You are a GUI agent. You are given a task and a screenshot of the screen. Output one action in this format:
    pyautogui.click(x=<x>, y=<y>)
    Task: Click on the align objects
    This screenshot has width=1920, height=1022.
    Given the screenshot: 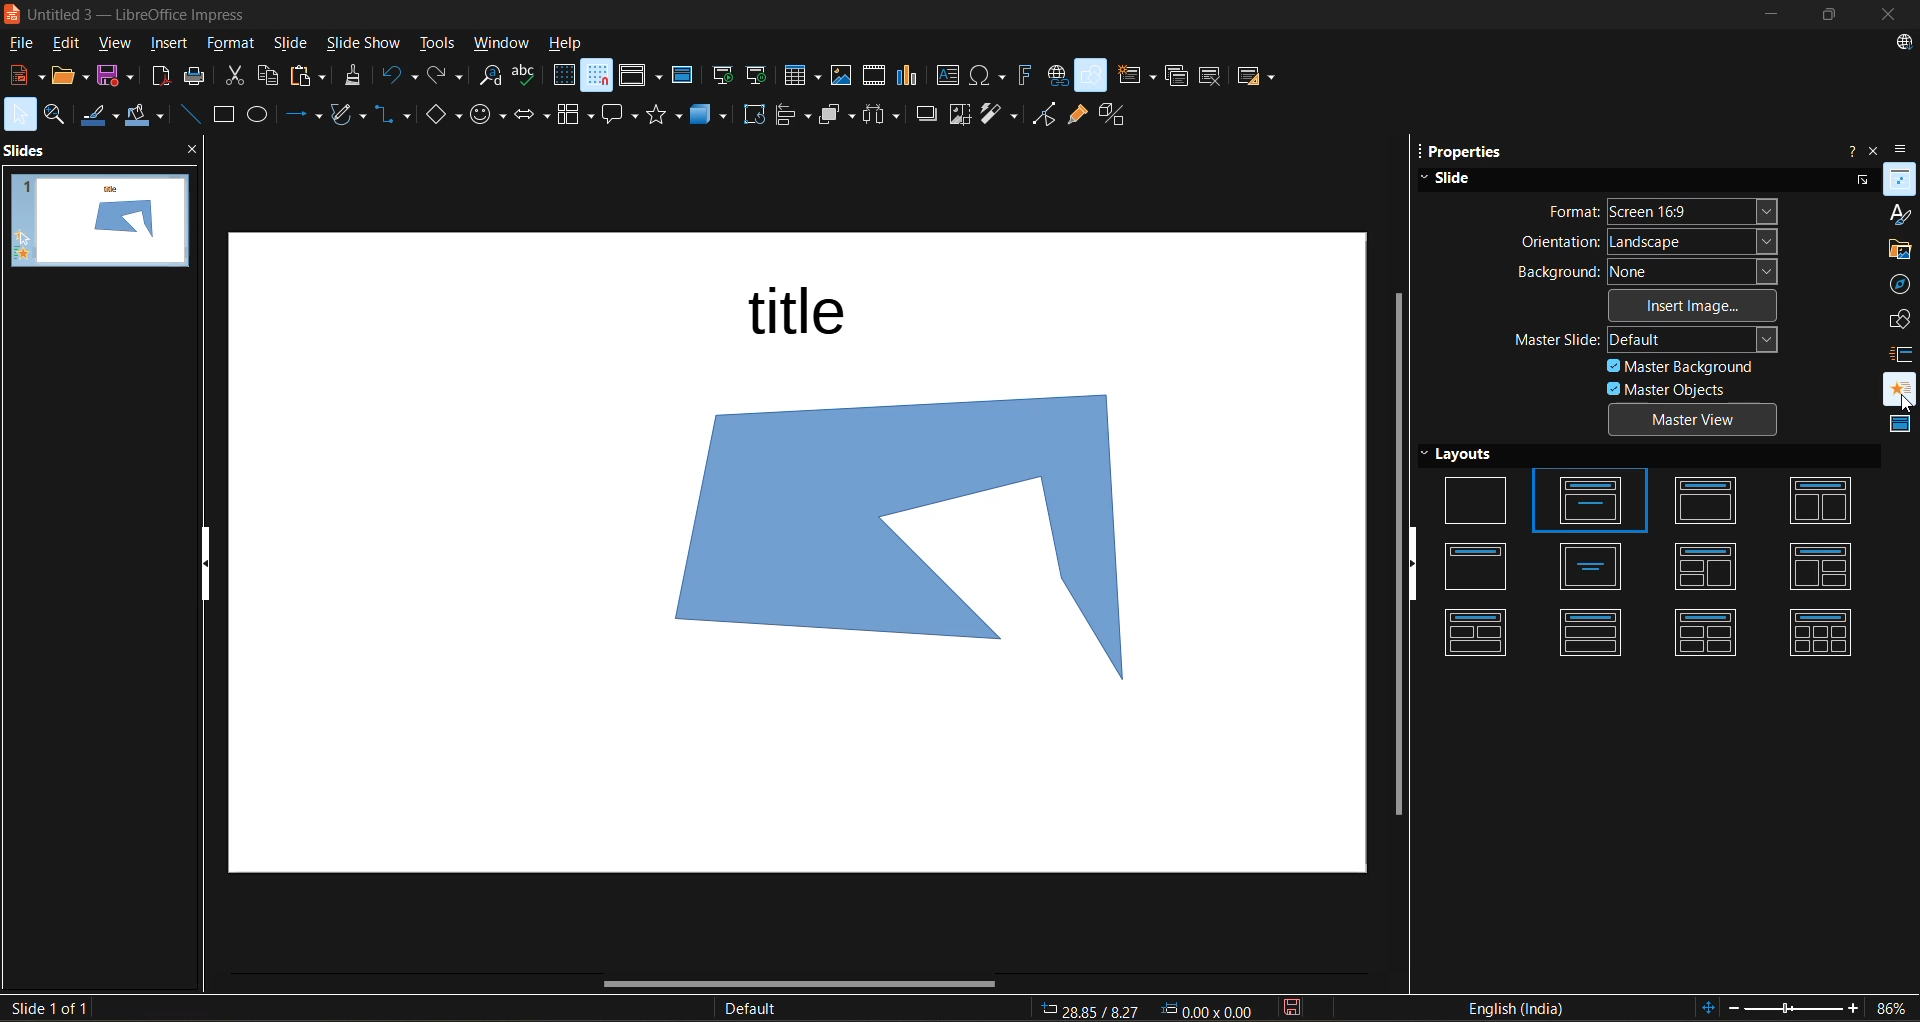 What is the action you would take?
    pyautogui.click(x=791, y=115)
    